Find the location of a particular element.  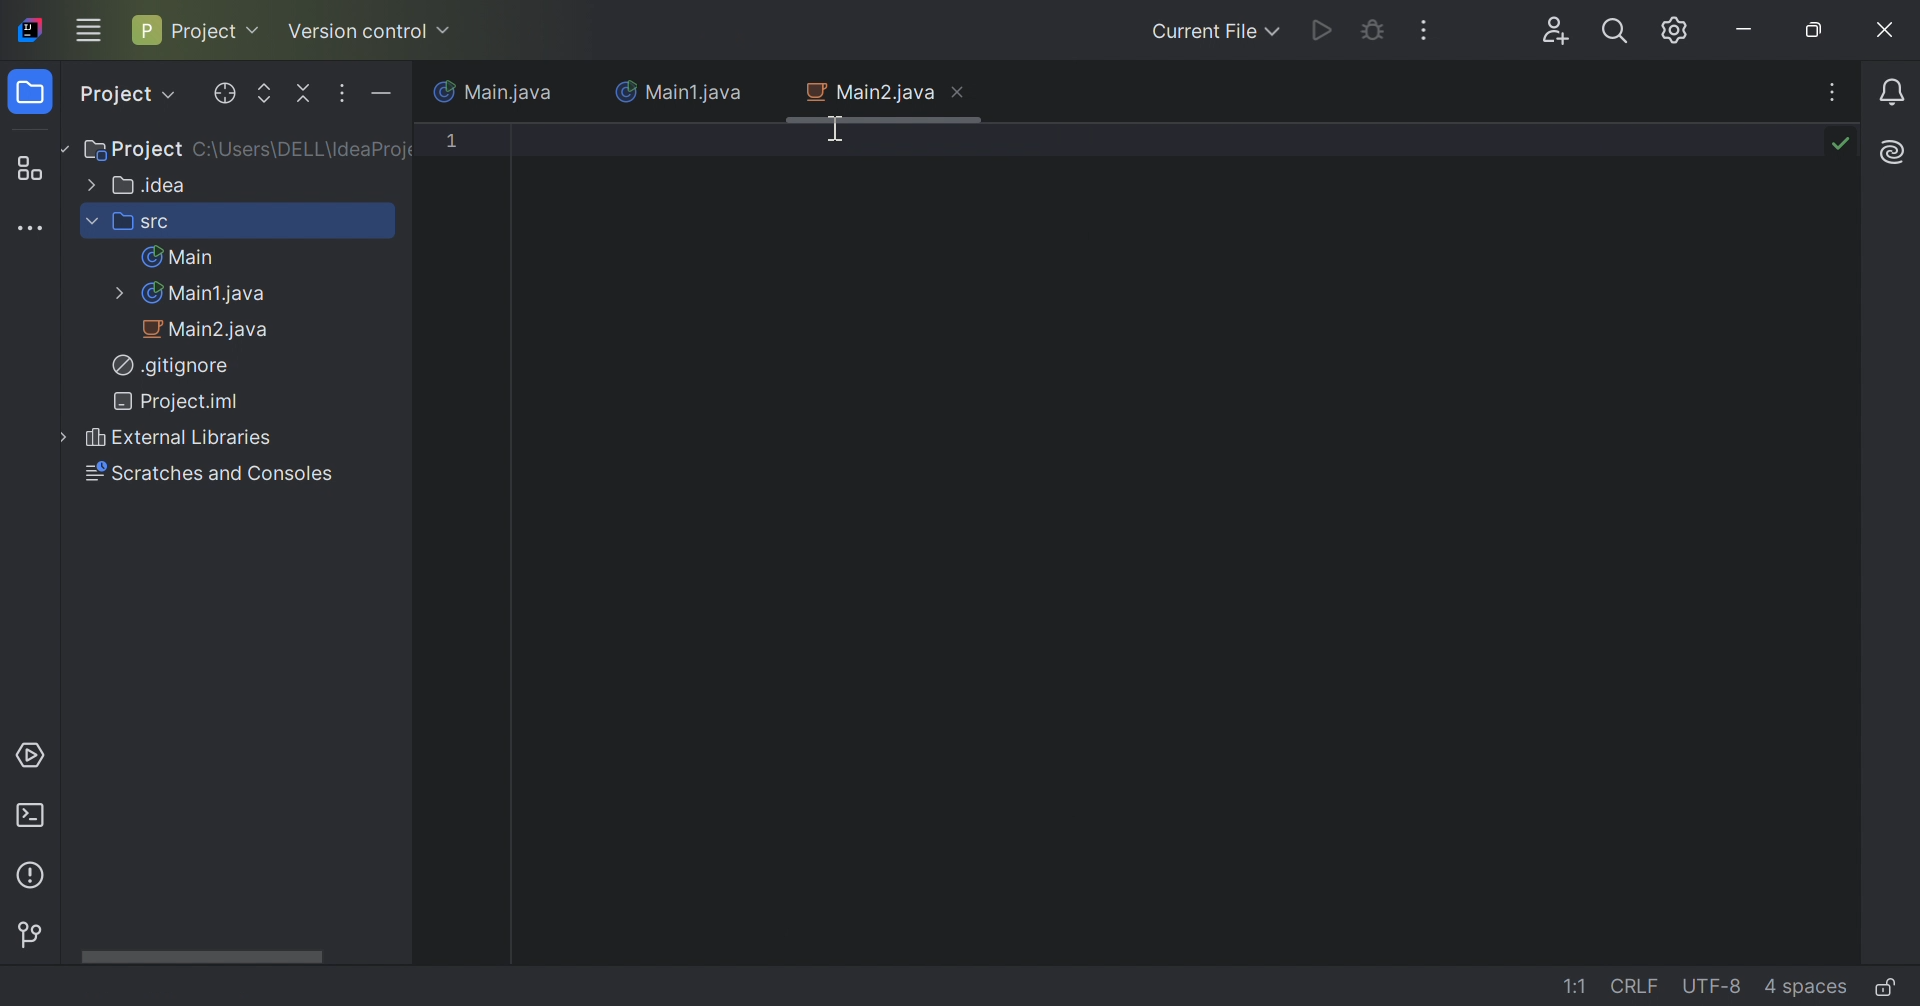

 line 1 is located at coordinates (463, 139).